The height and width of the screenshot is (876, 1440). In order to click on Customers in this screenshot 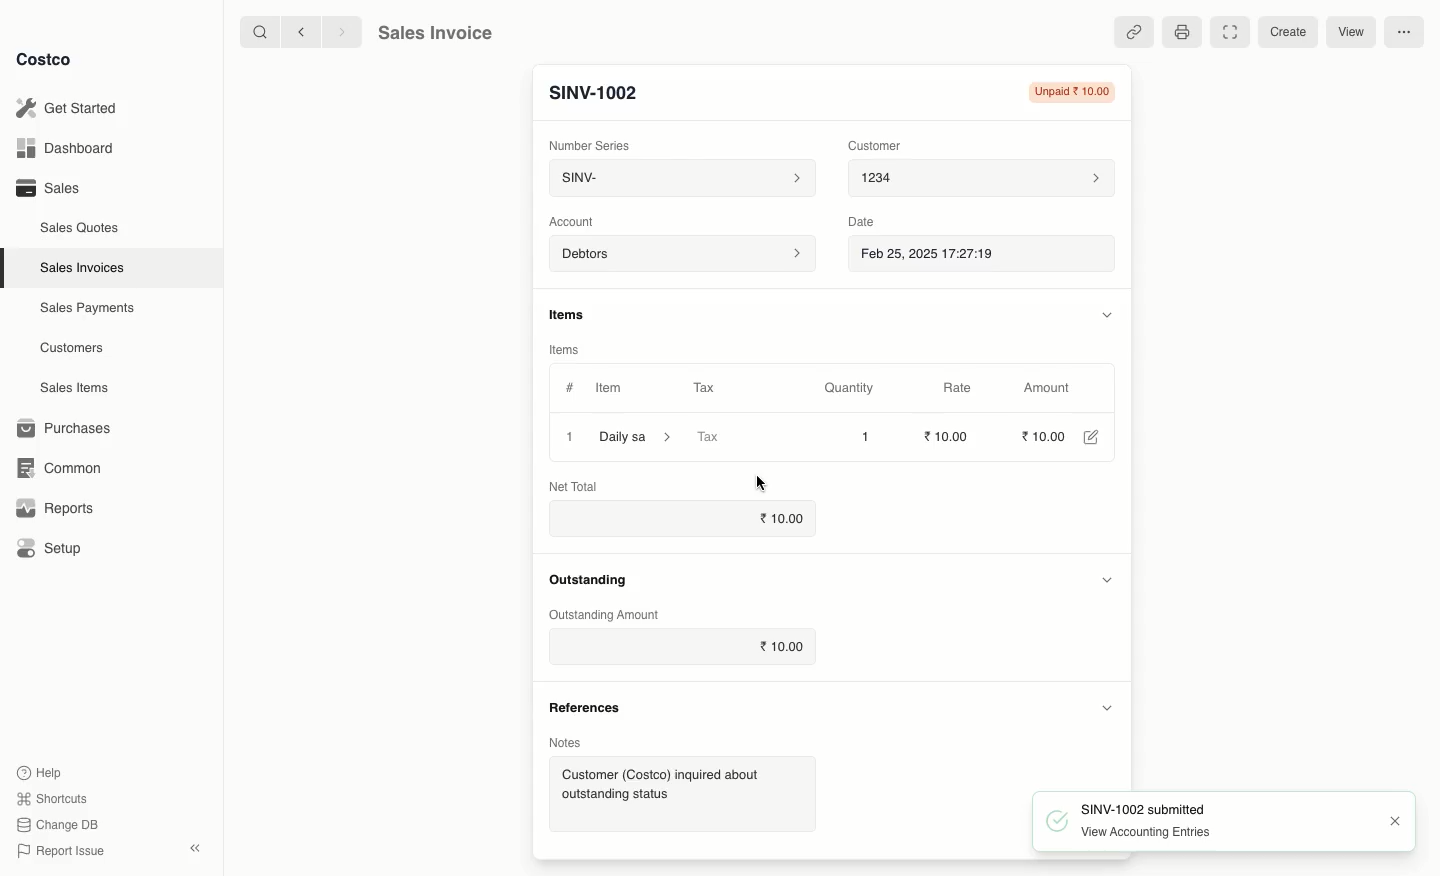, I will do `click(70, 347)`.